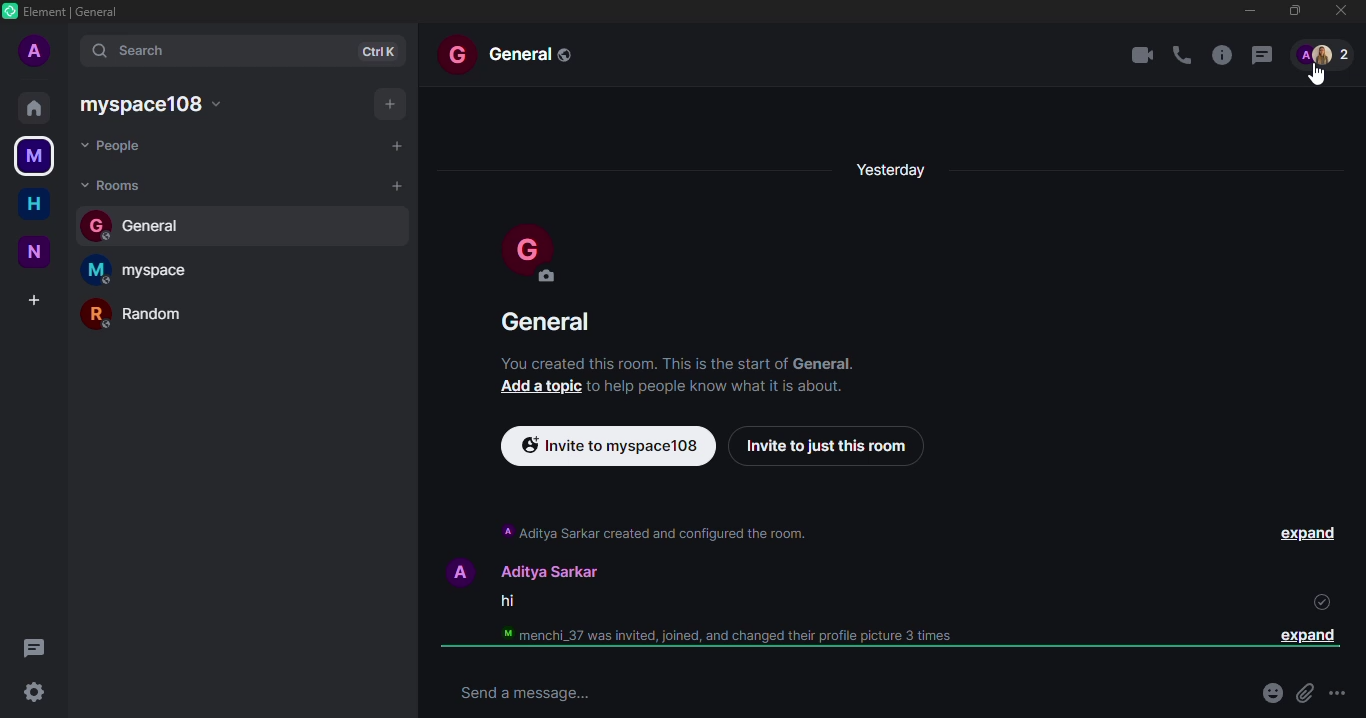  I want to click on home, so click(33, 107).